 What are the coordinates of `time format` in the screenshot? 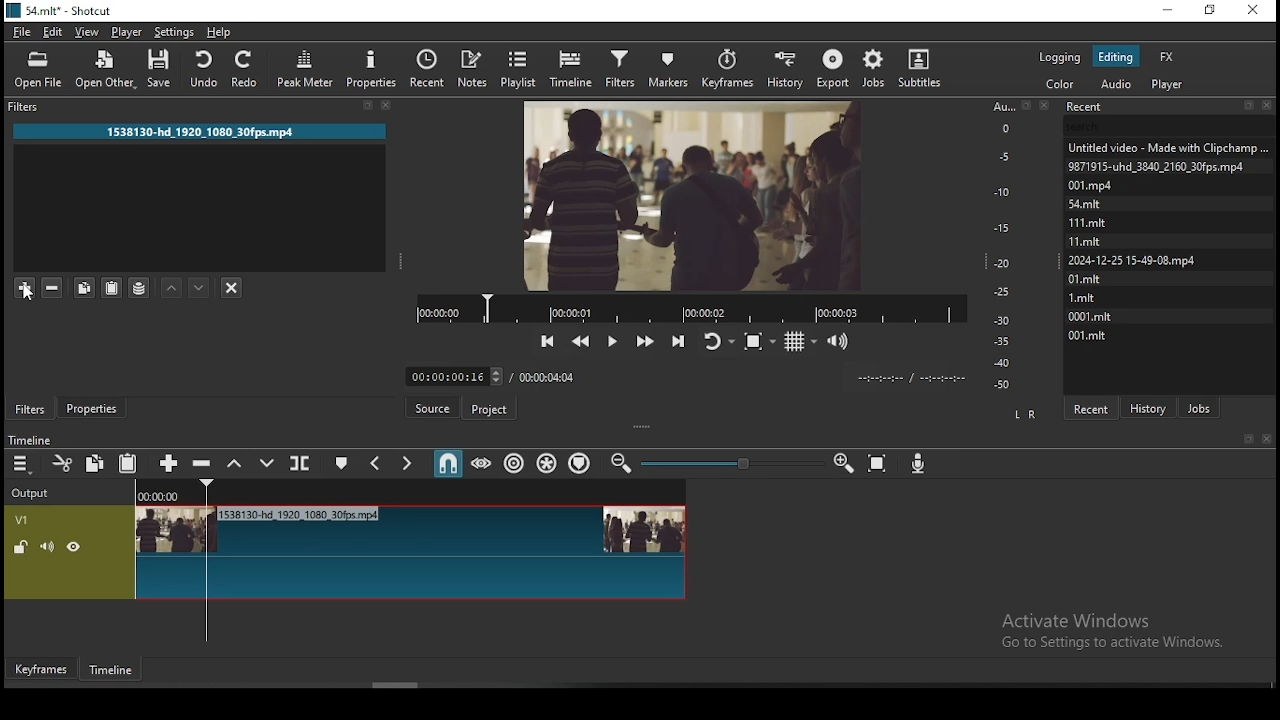 It's located at (907, 376).